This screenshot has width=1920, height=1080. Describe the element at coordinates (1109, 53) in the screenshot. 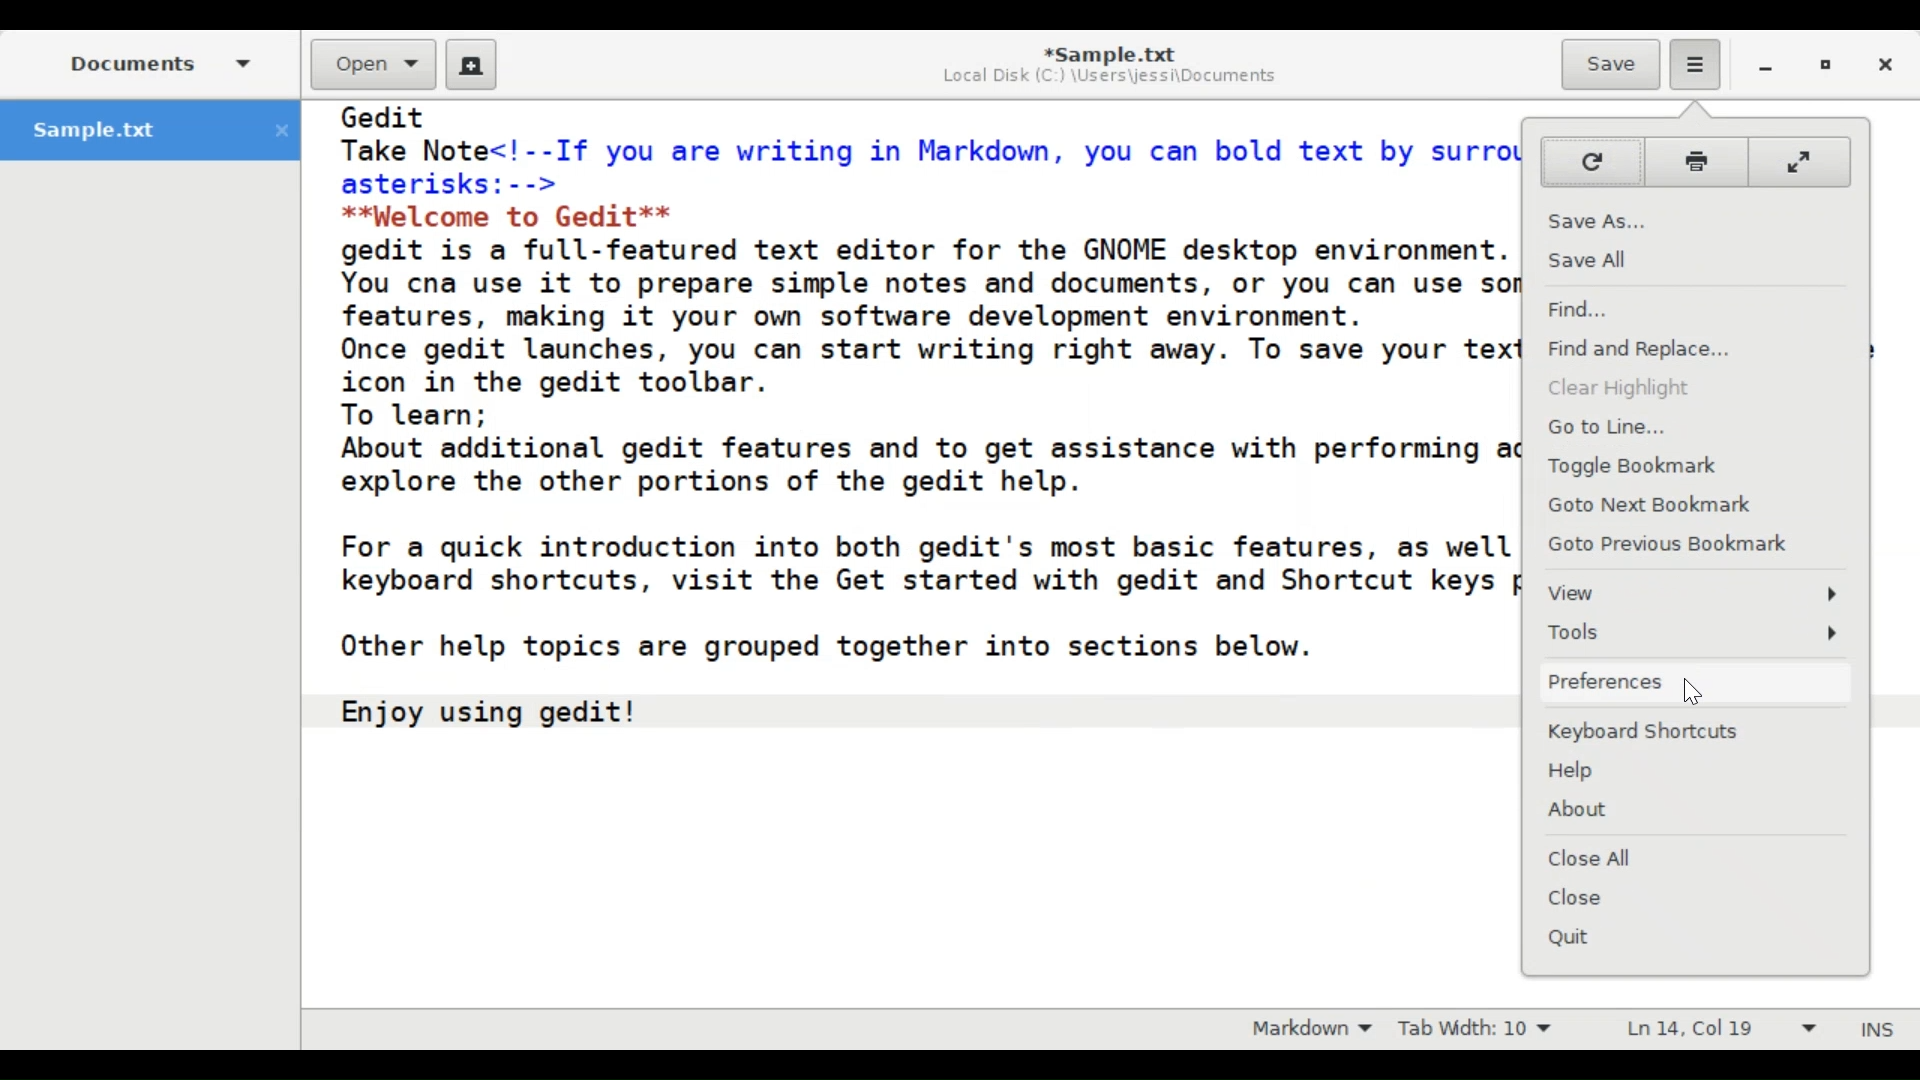

I see `*Sample.txt` at that location.